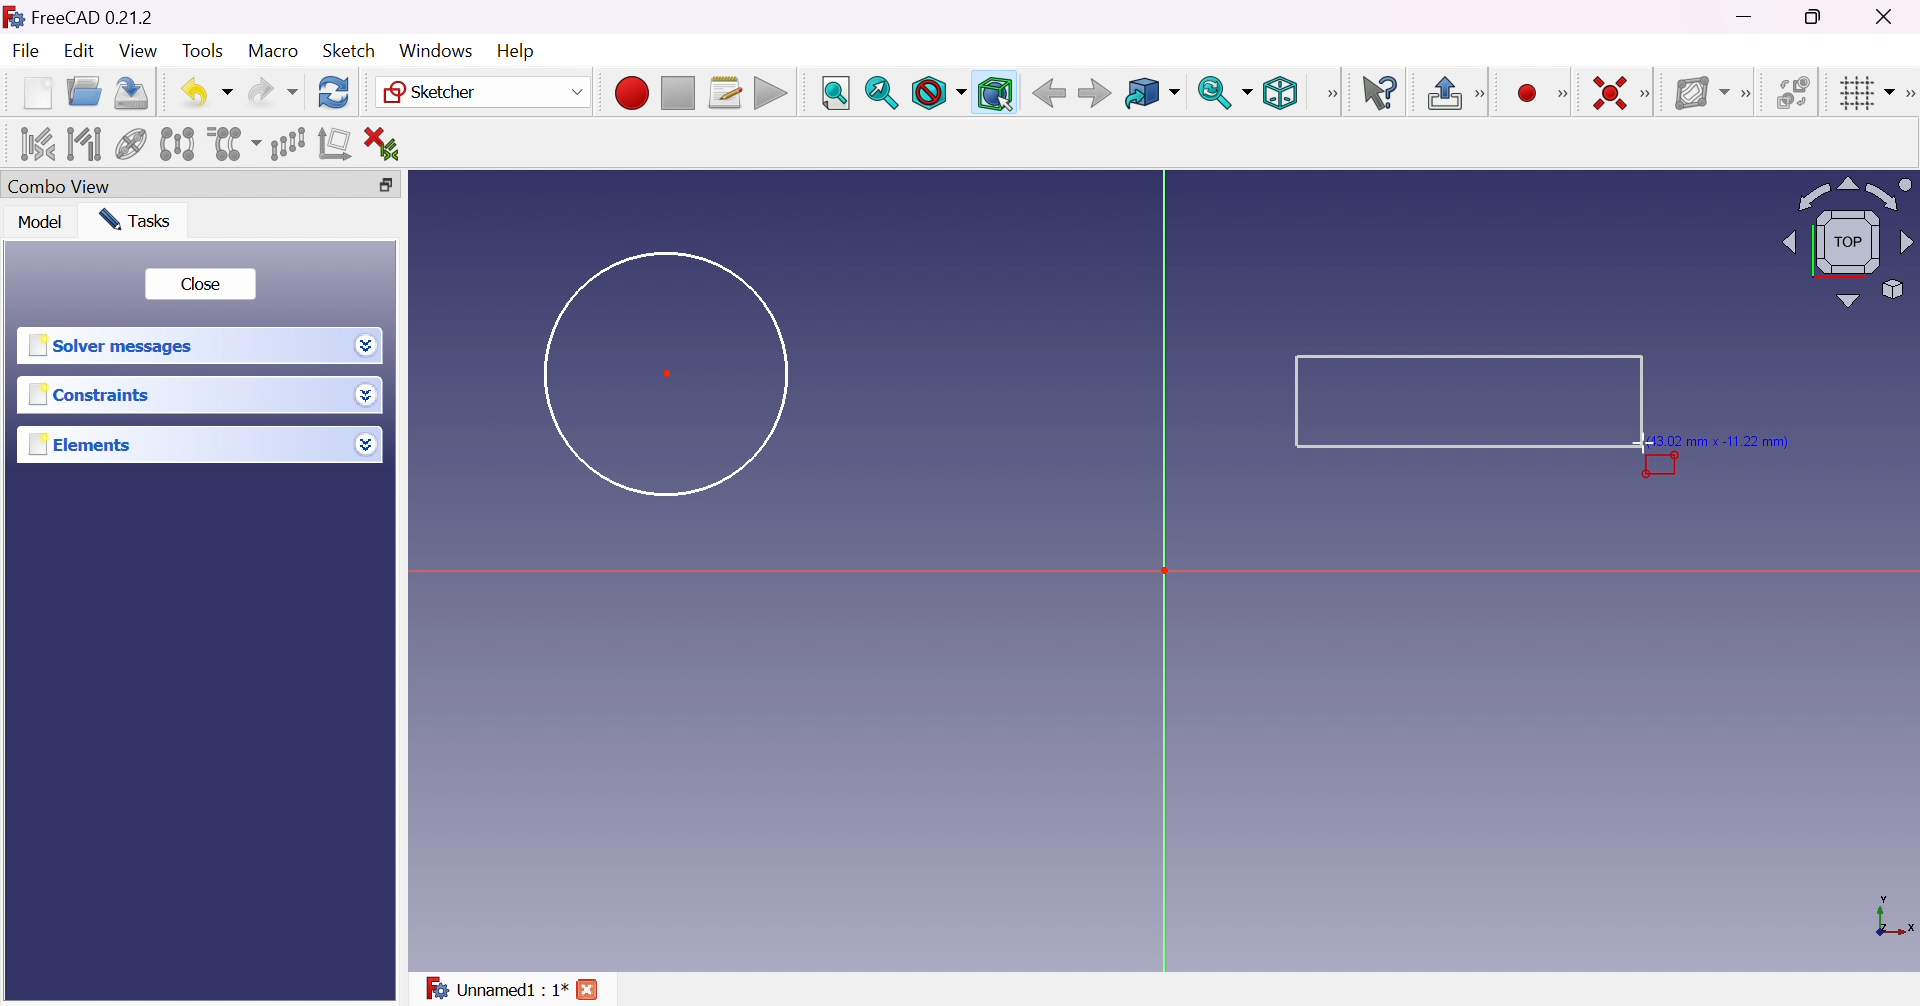 This screenshot has width=1920, height=1006. Describe the element at coordinates (388, 144) in the screenshot. I see `Delete all constraints` at that location.